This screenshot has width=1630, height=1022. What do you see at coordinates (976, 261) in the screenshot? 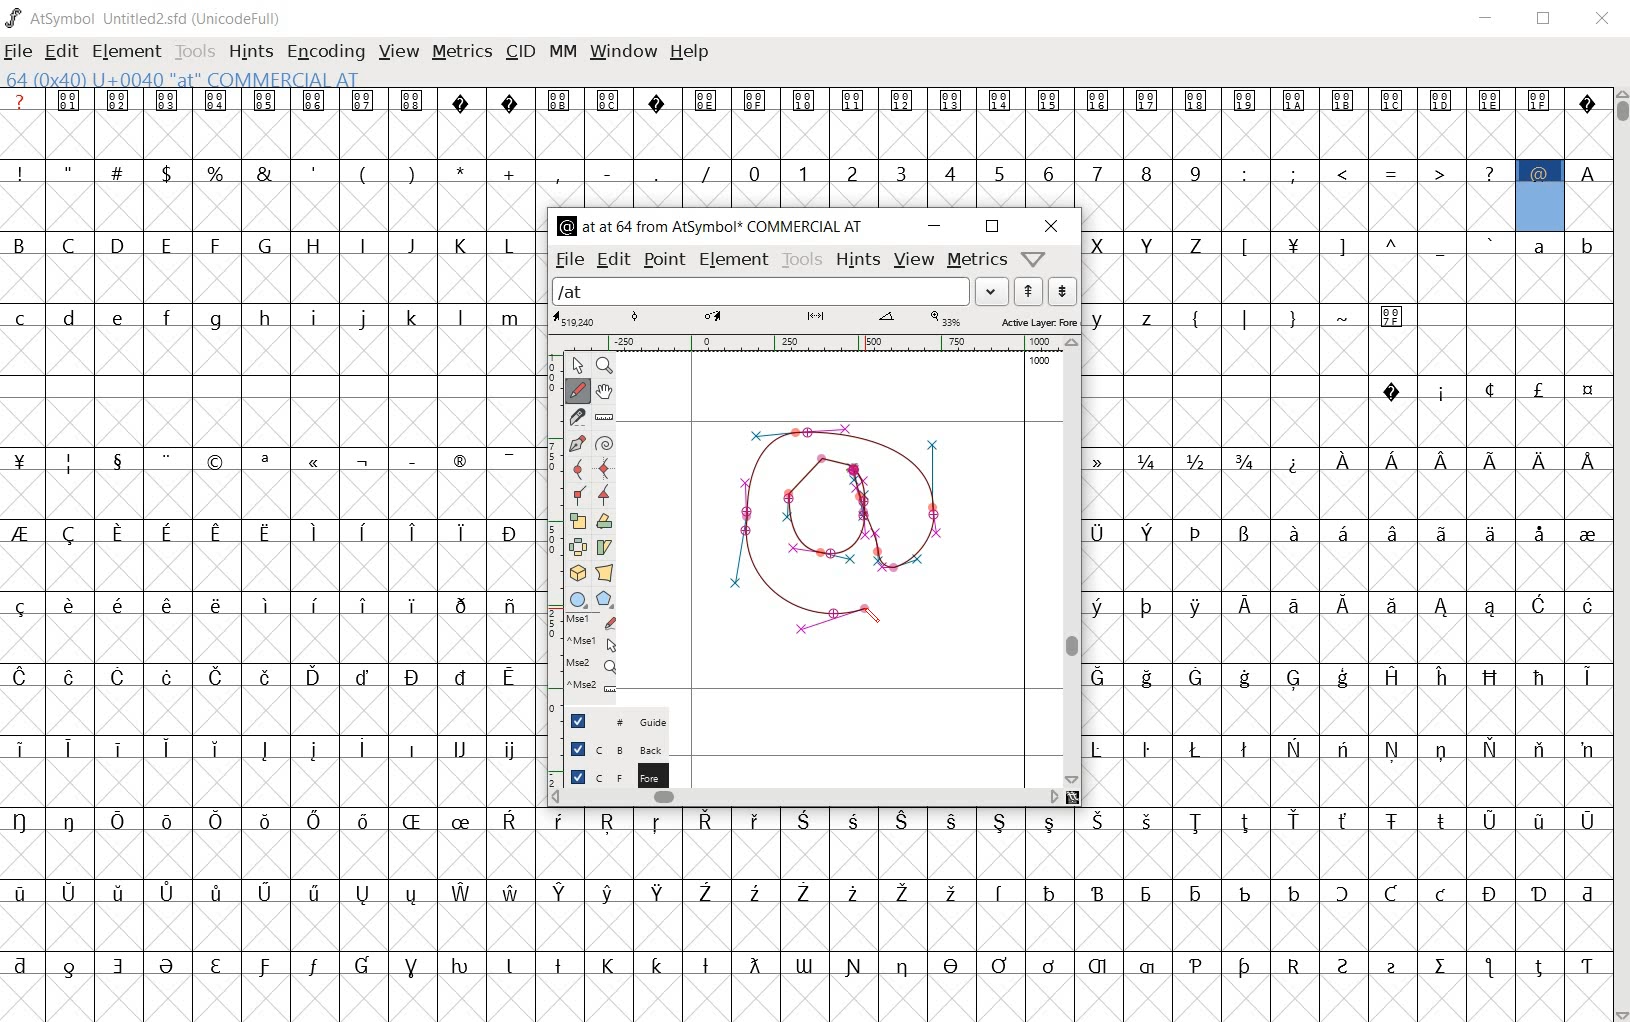
I see `metrics` at bounding box center [976, 261].